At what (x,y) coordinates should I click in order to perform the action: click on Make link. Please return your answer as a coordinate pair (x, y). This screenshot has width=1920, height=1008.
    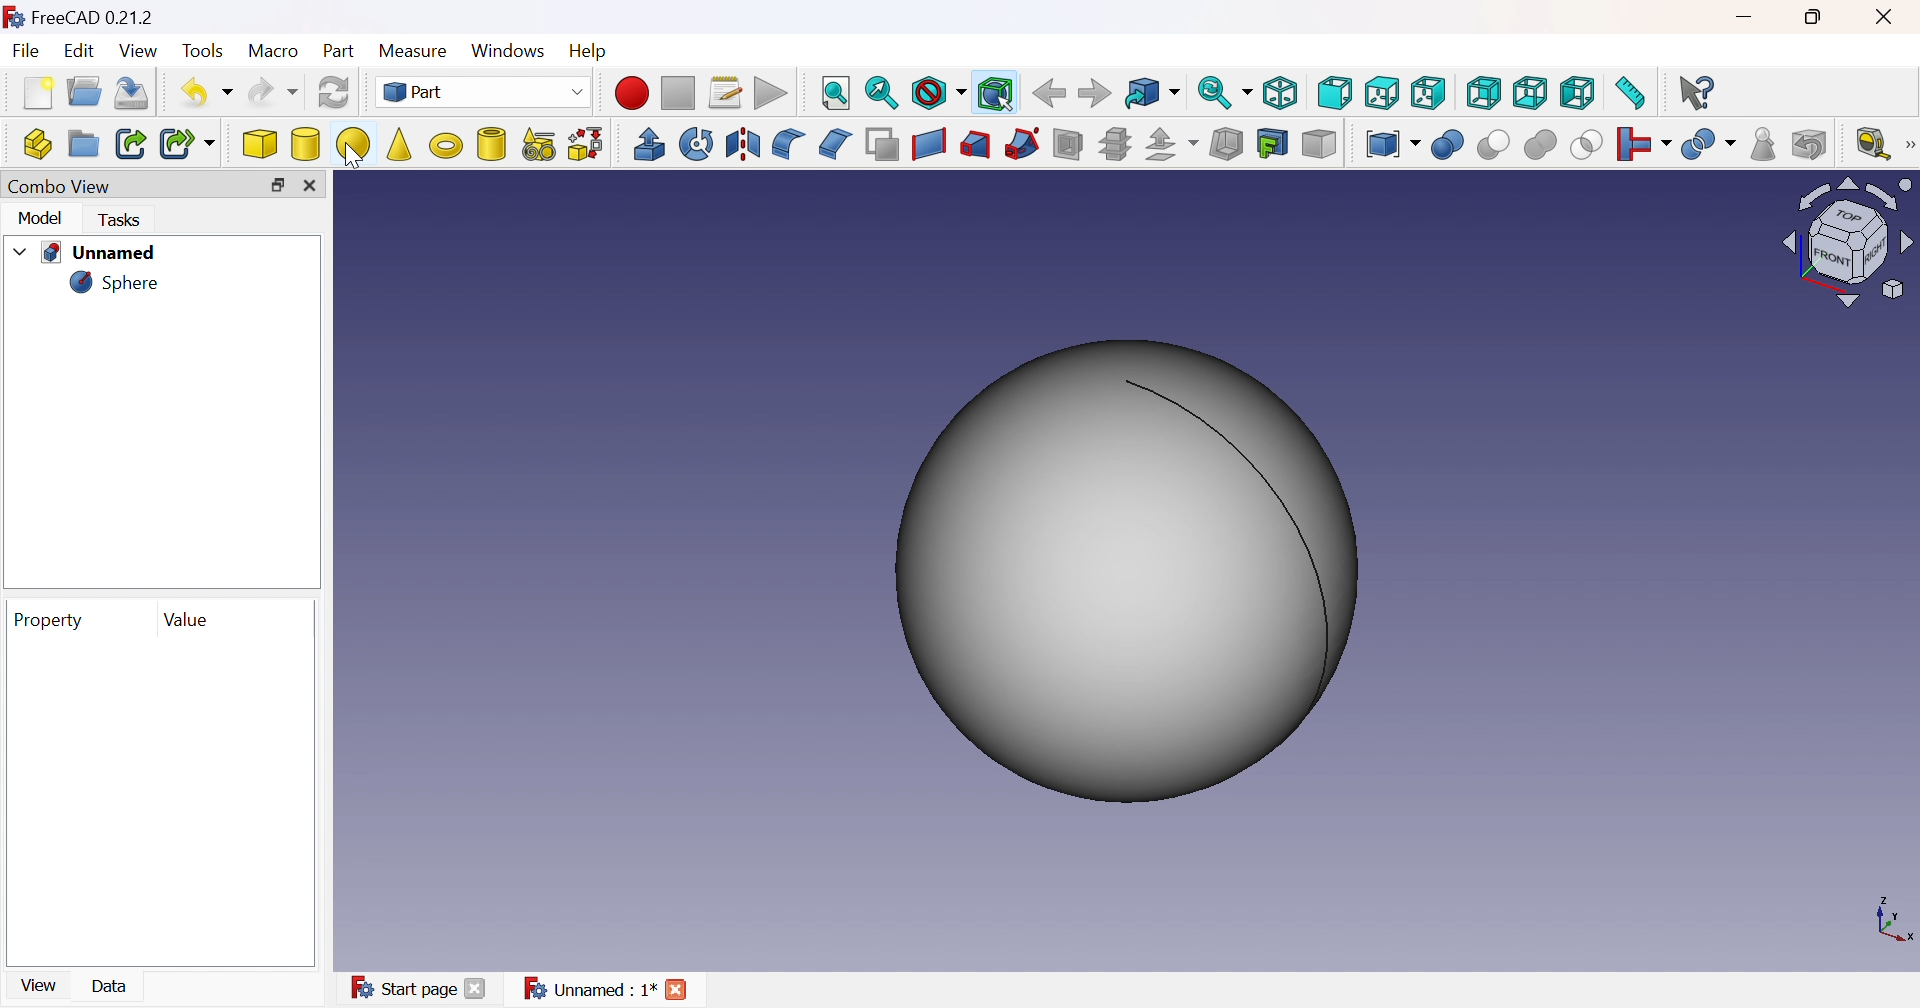
    Looking at the image, I should click on (131, 143).